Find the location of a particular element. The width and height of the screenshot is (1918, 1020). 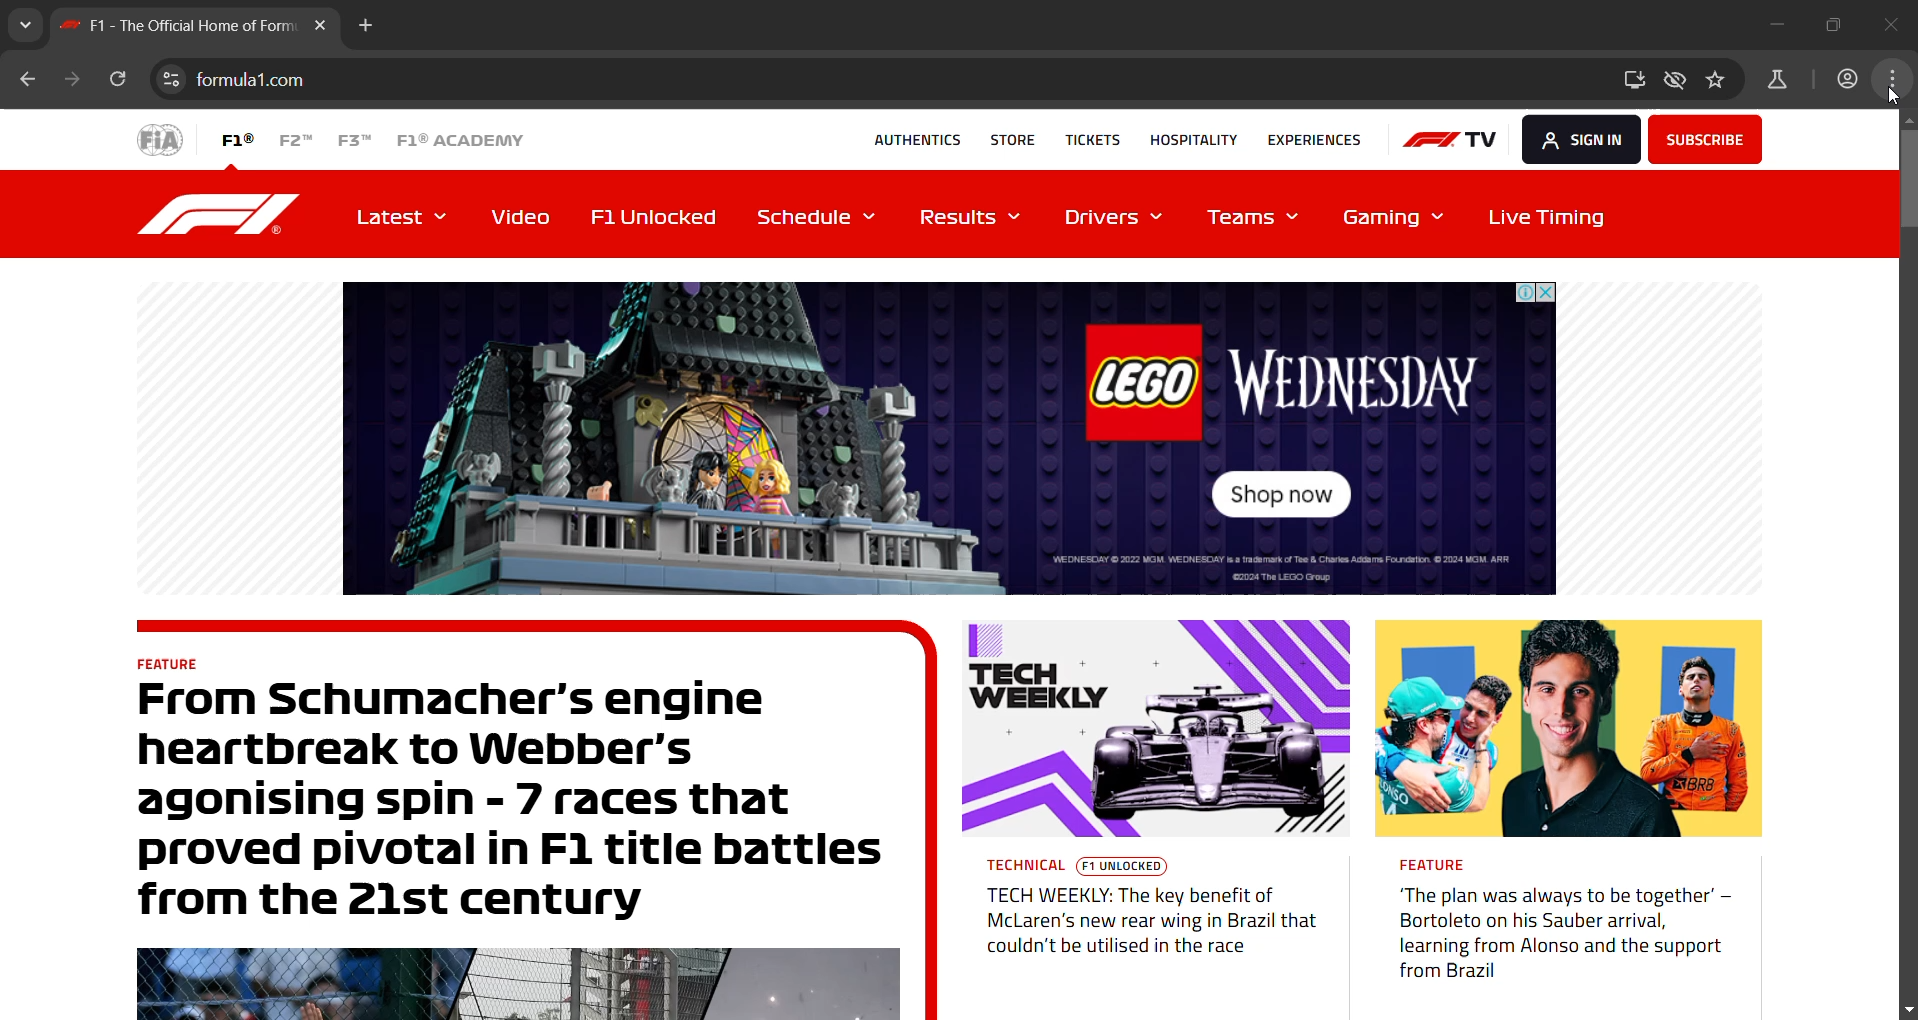

Results is located at coordinates (963, 216).